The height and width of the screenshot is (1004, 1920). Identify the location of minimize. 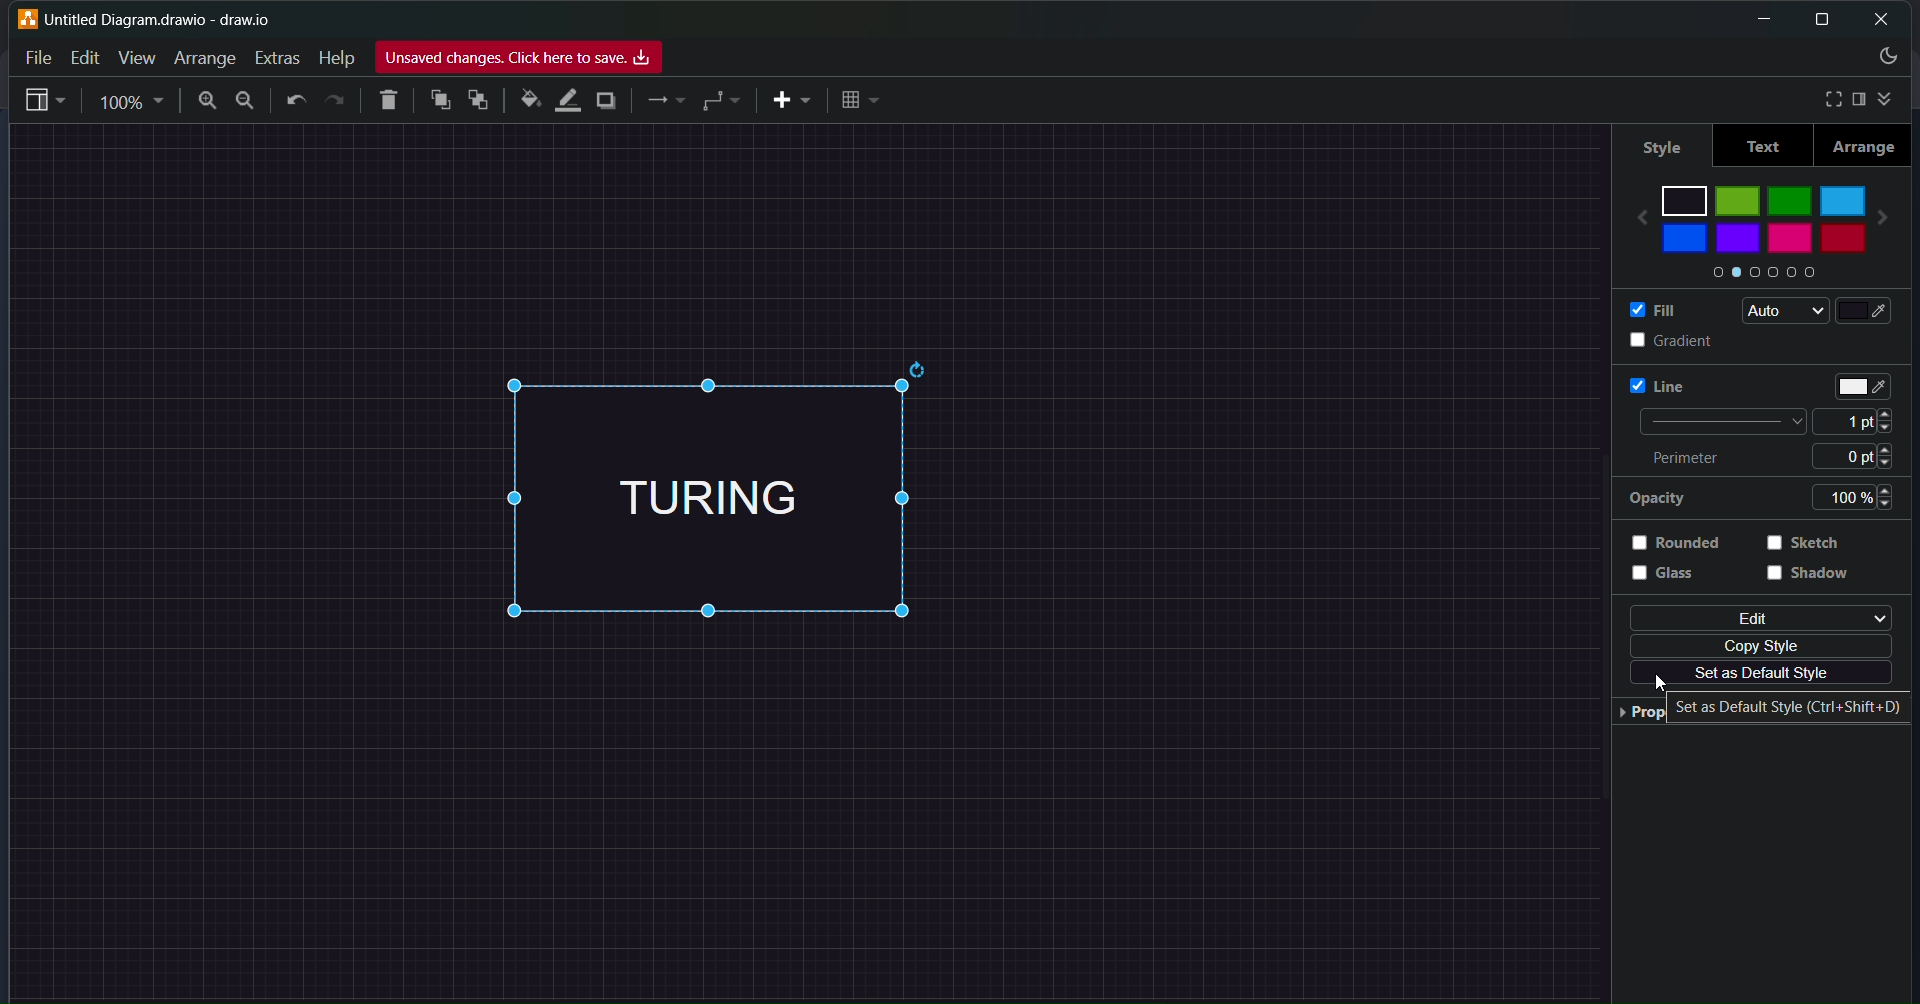
(1758, 19).